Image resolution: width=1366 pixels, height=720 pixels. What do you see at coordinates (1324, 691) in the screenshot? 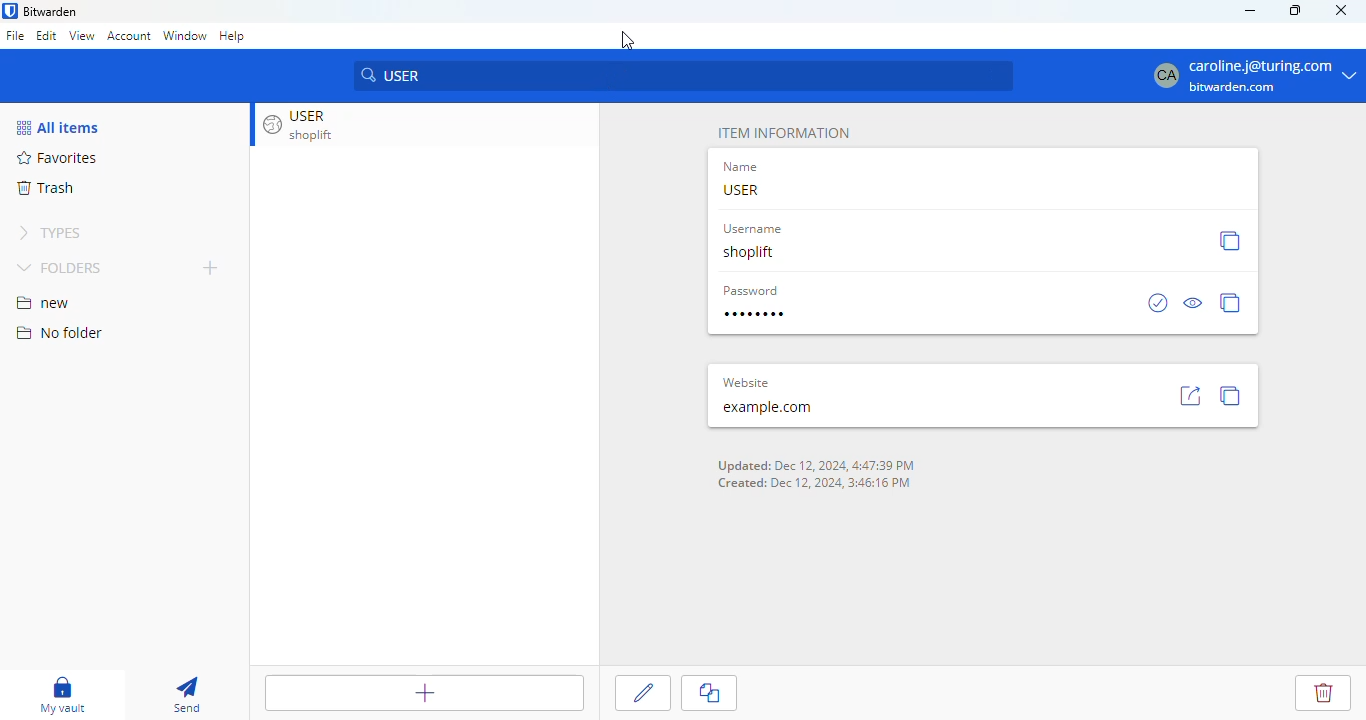
I see `Delete` at bounding box center [1324, 691].